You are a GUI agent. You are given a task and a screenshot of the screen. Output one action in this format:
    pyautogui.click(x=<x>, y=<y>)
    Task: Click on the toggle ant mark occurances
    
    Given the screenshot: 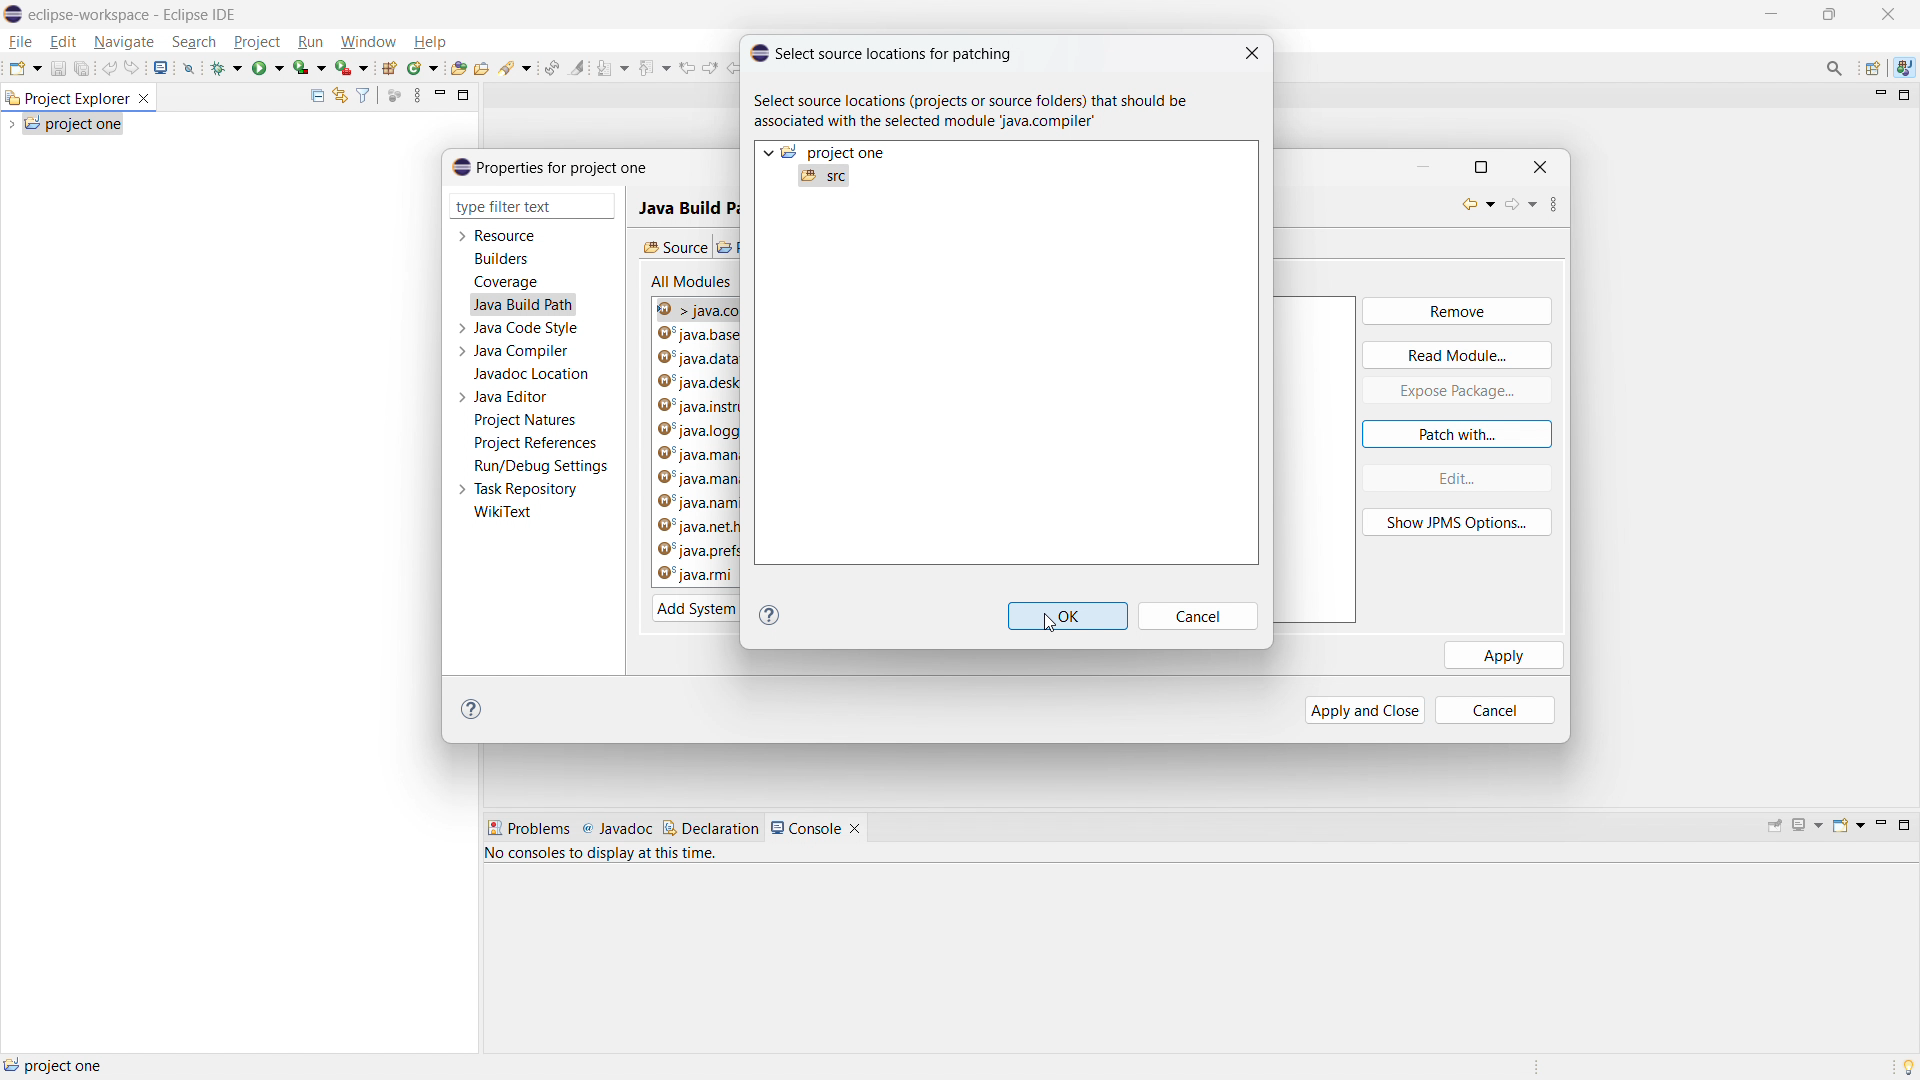 What is the action you would take?
    pyautogui.click(x=578, y=67)
    